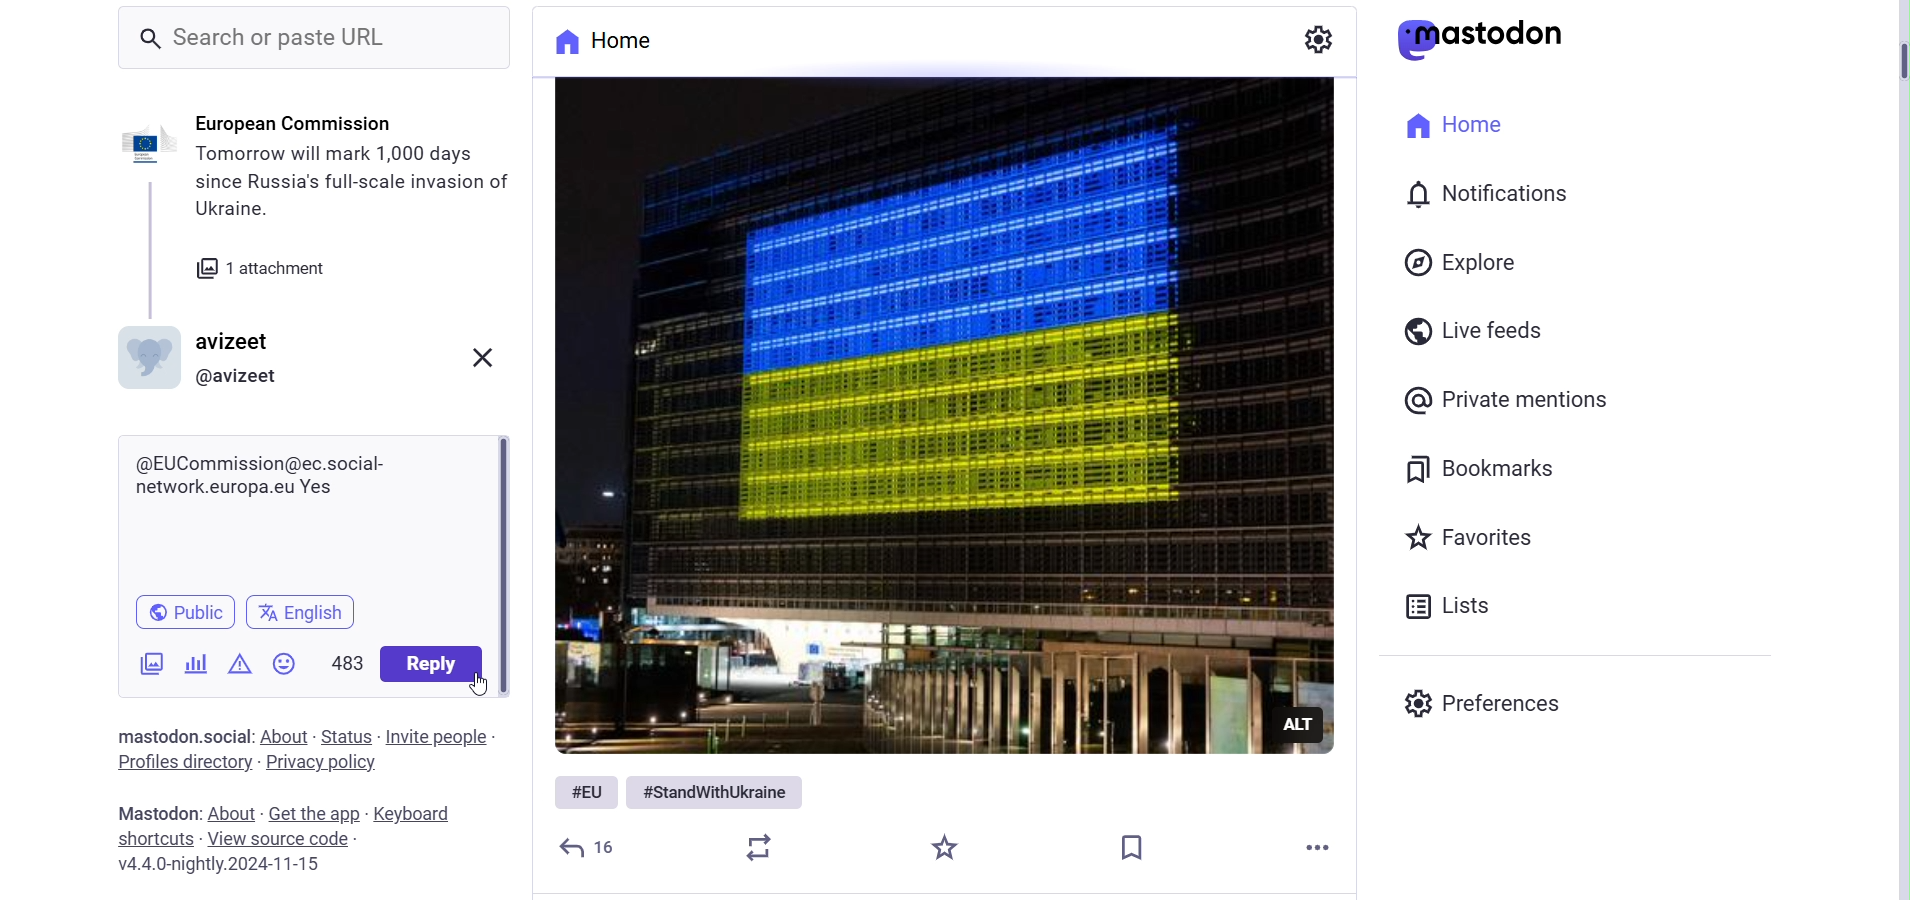  What do you see at coordinates (160, 813) in the screenshot?
I see `Mastodon` at bounding box center [160, 813].